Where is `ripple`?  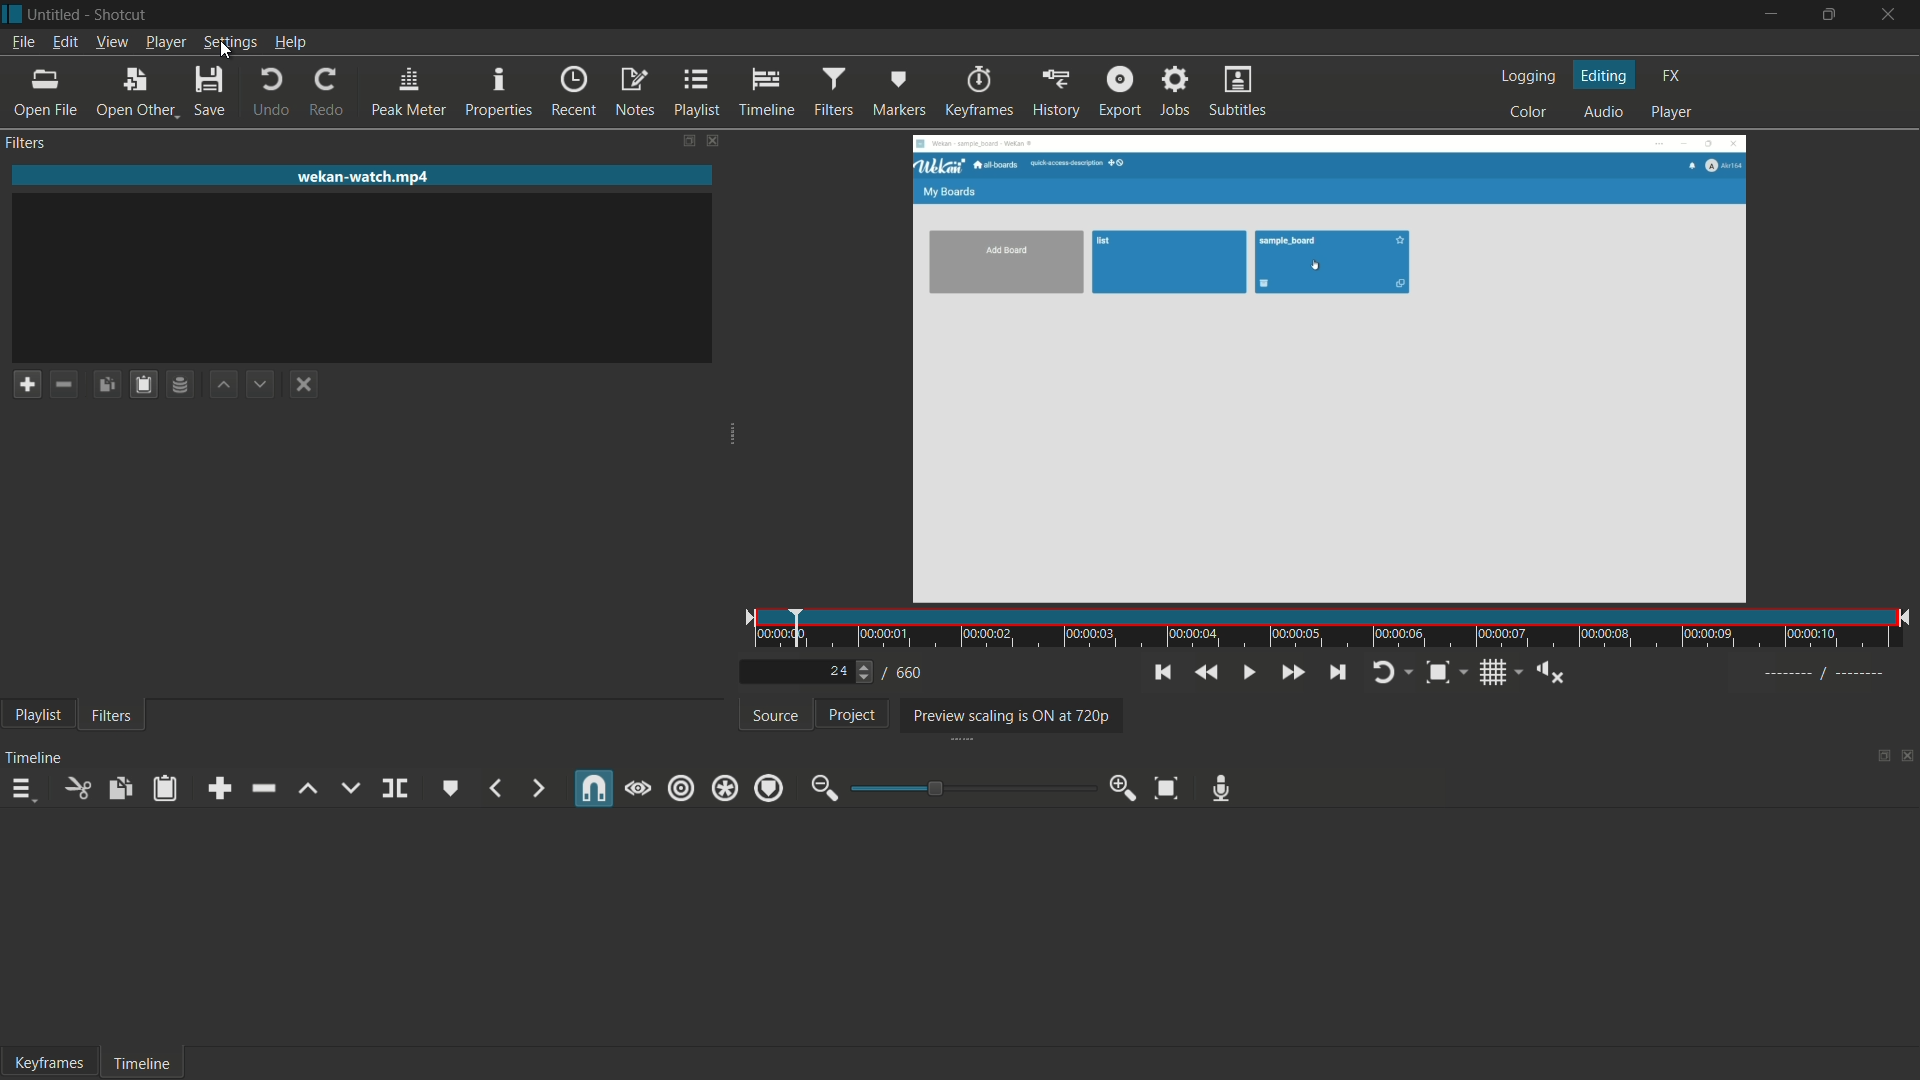 ripple is located at coordinates (679, 788).